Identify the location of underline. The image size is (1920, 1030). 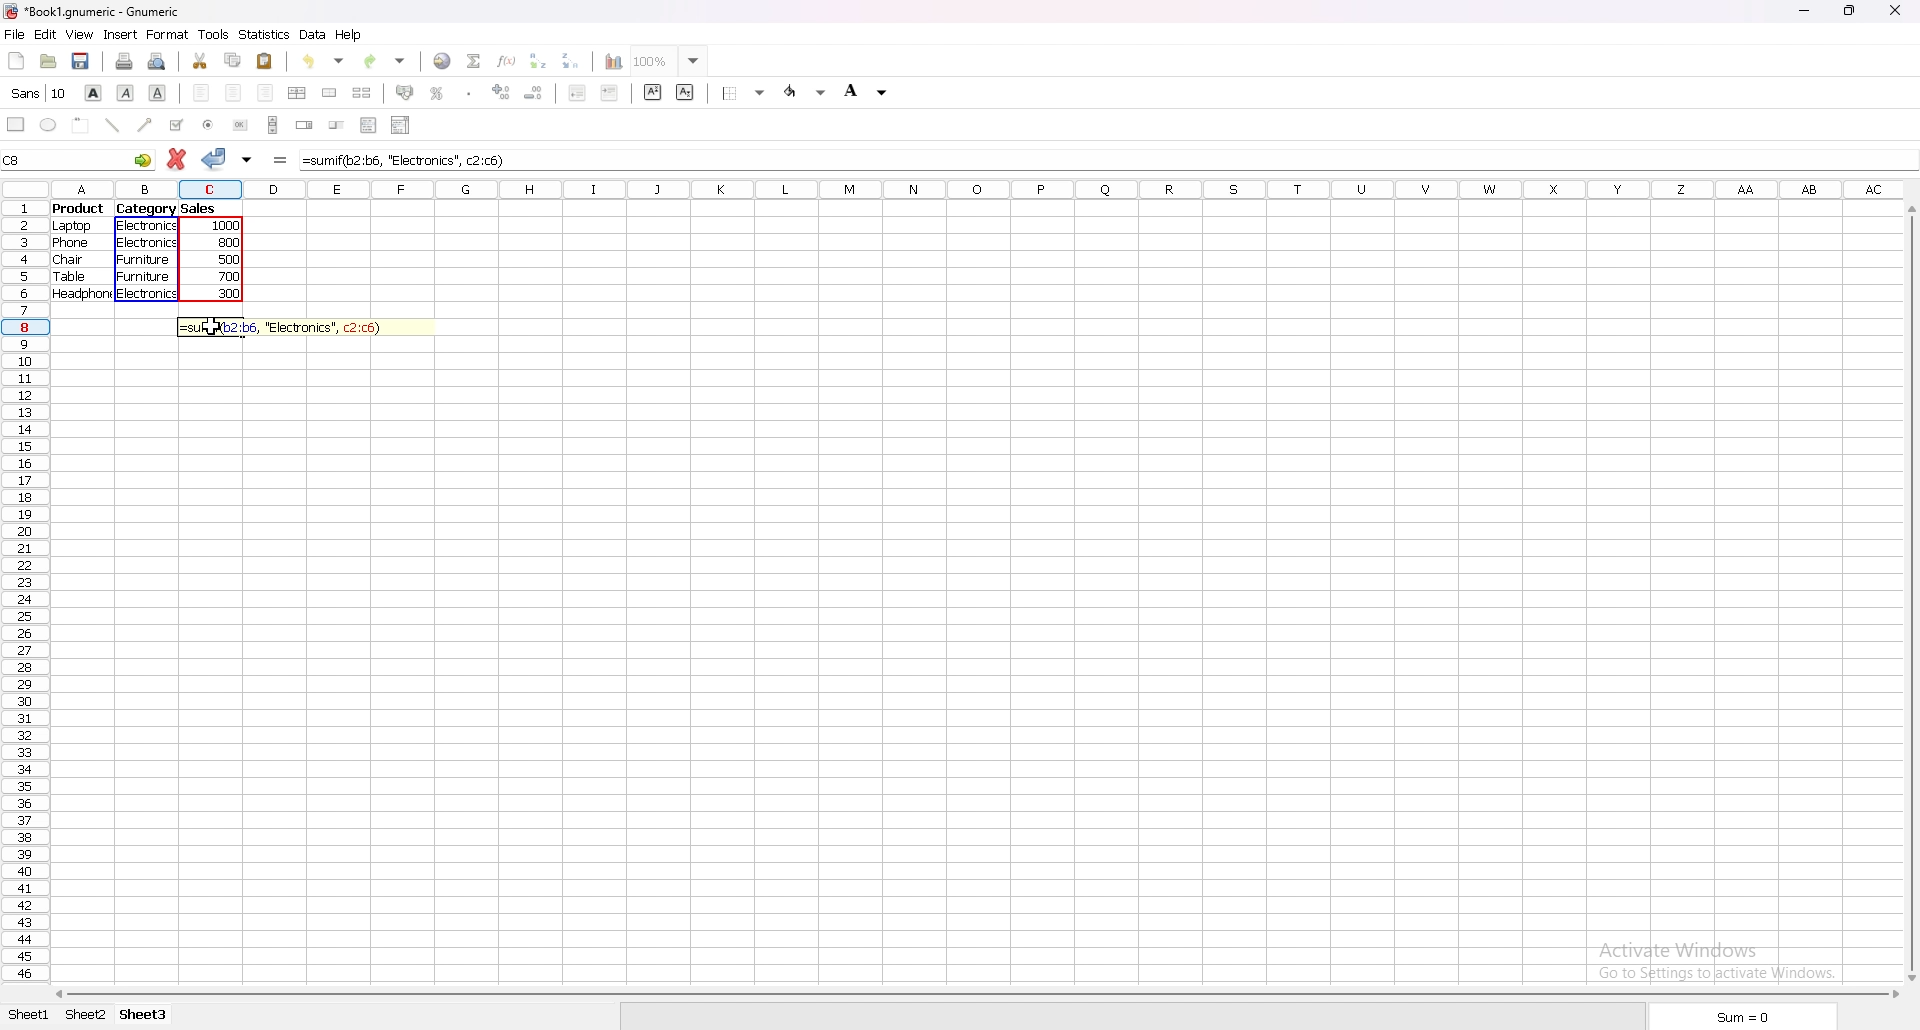
(158, 93).